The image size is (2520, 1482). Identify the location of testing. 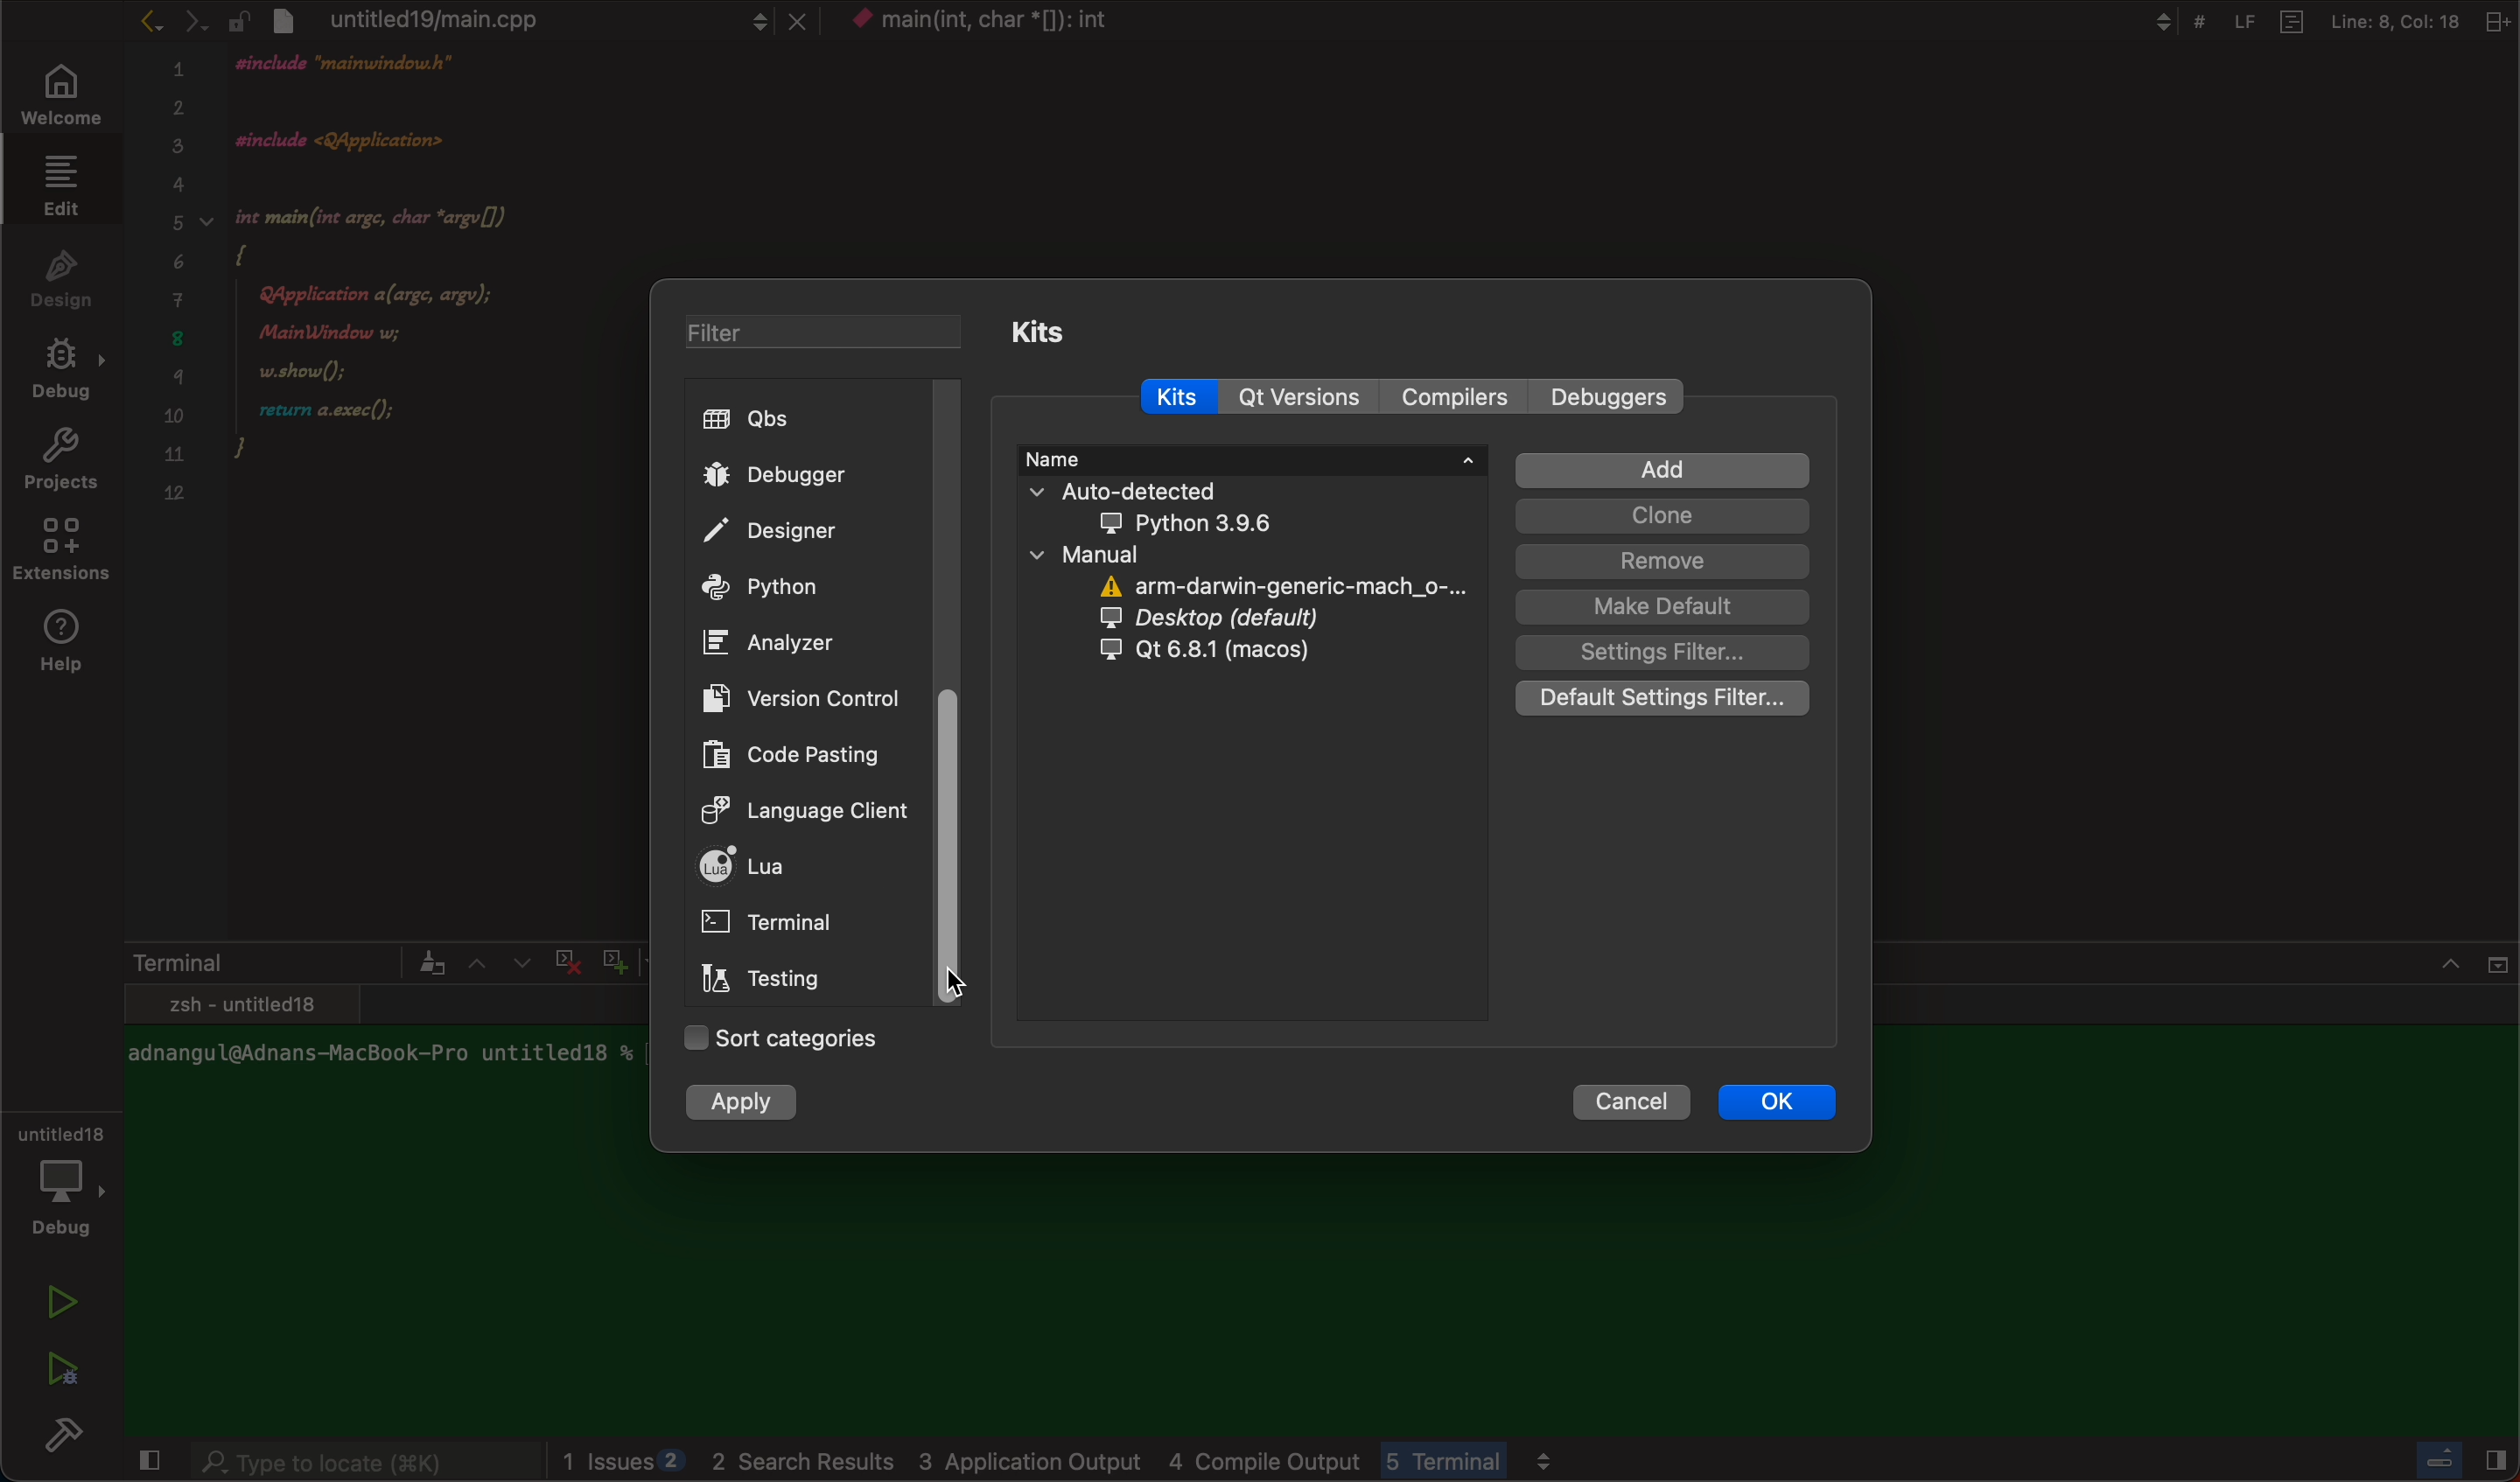
(771, 982).